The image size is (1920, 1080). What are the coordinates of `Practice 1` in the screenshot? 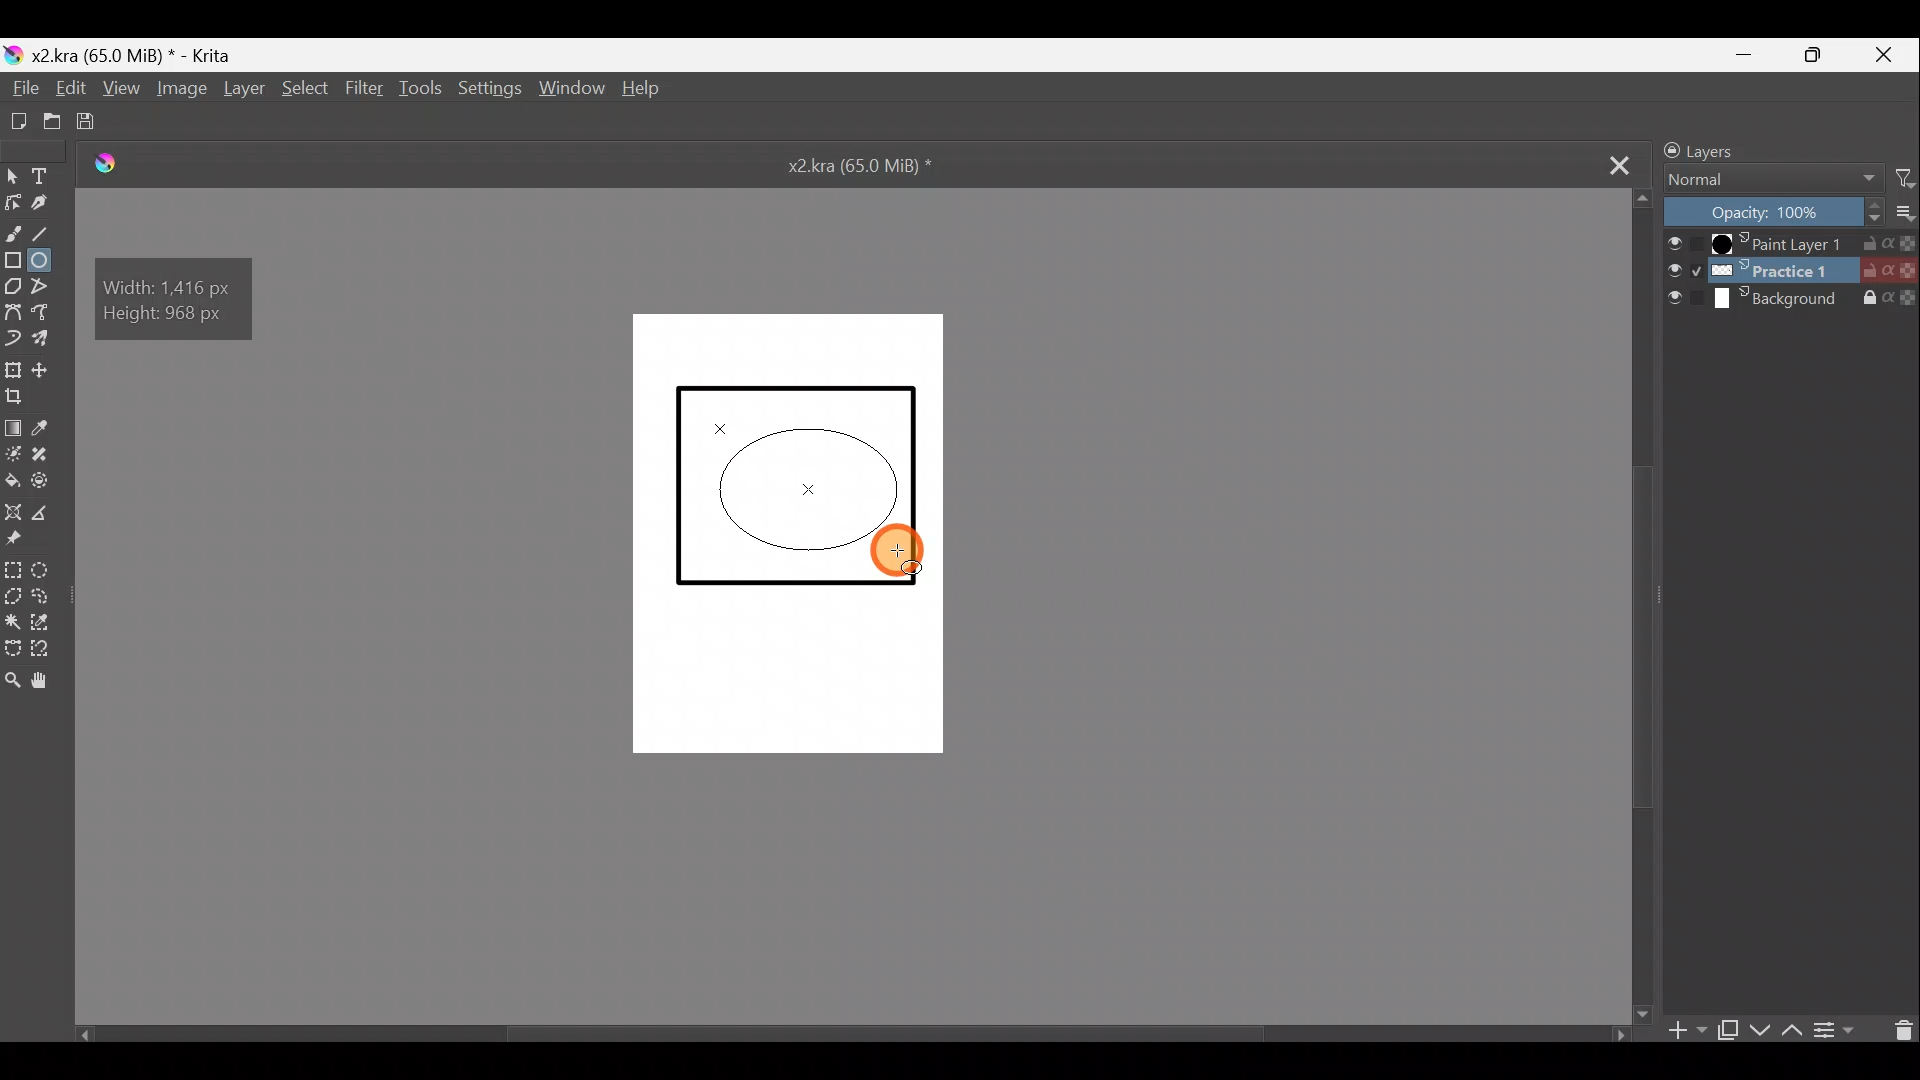 It's located at (1792, 271).